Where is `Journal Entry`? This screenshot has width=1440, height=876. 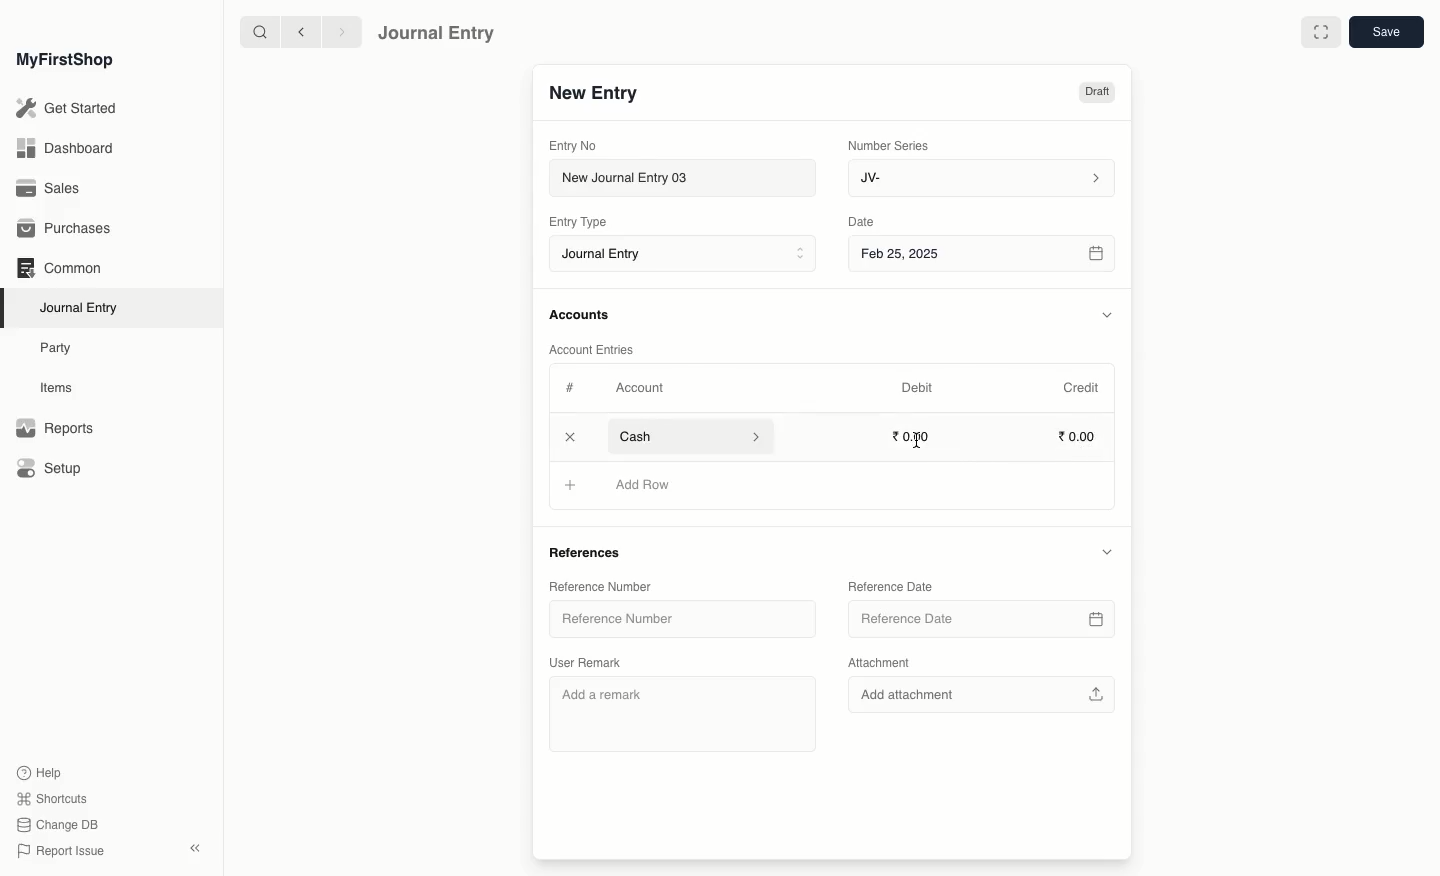
Journal Entry is located at coordinates (688, 255).